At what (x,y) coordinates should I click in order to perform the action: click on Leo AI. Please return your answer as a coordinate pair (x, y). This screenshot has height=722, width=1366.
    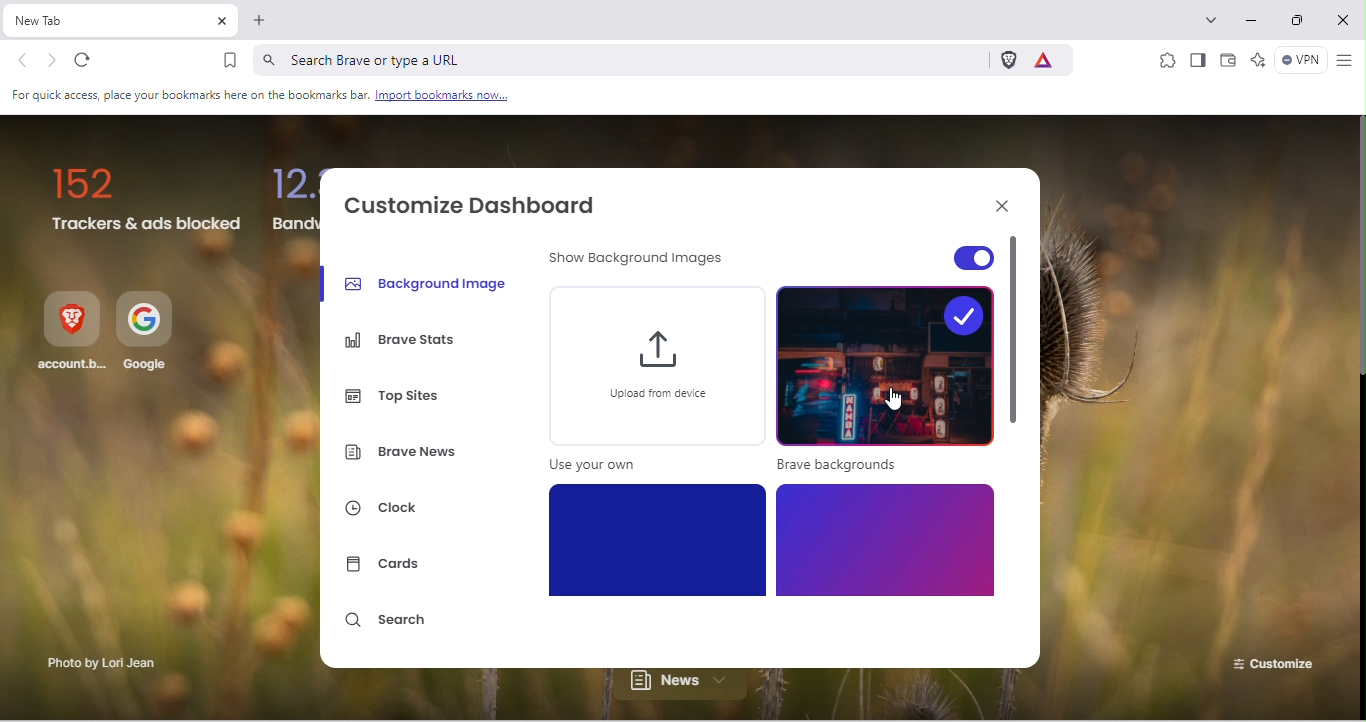
    Looking at the image, I should click on (1257, 61).